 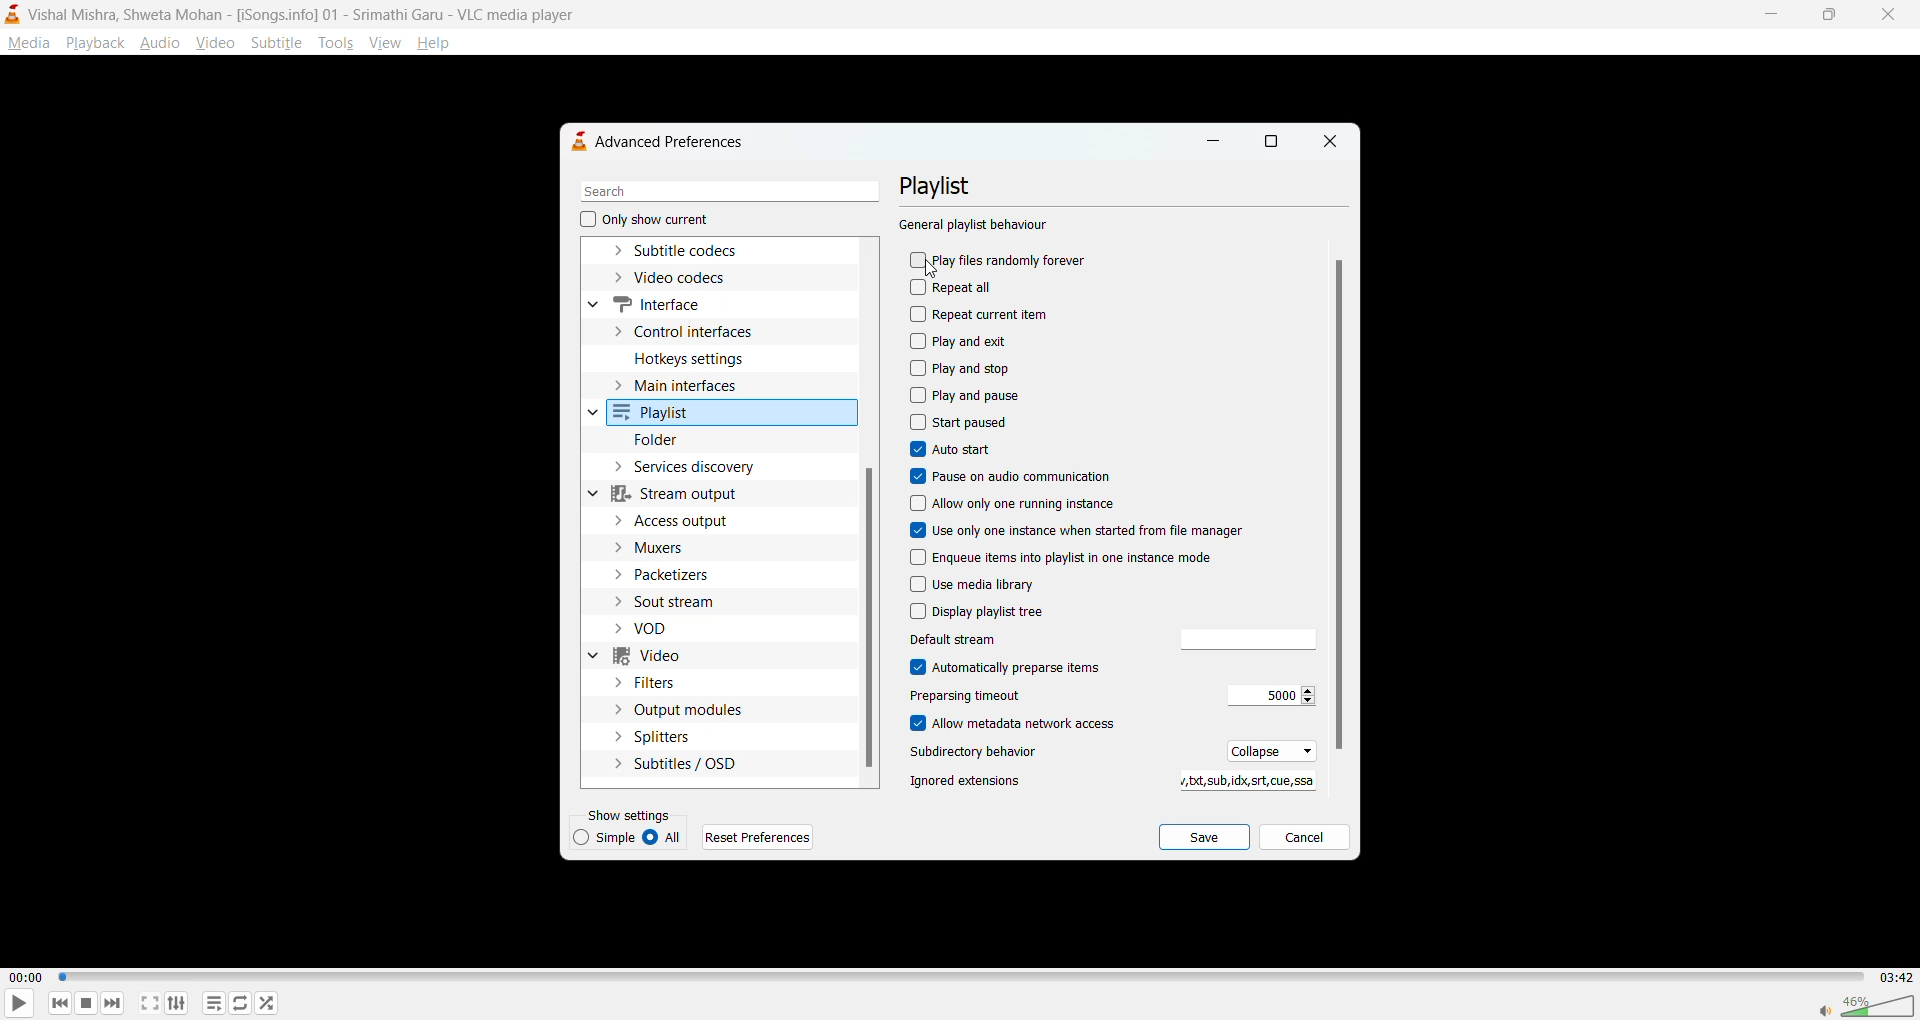 I want to click on repeat current time, so click(x=986, y=314).